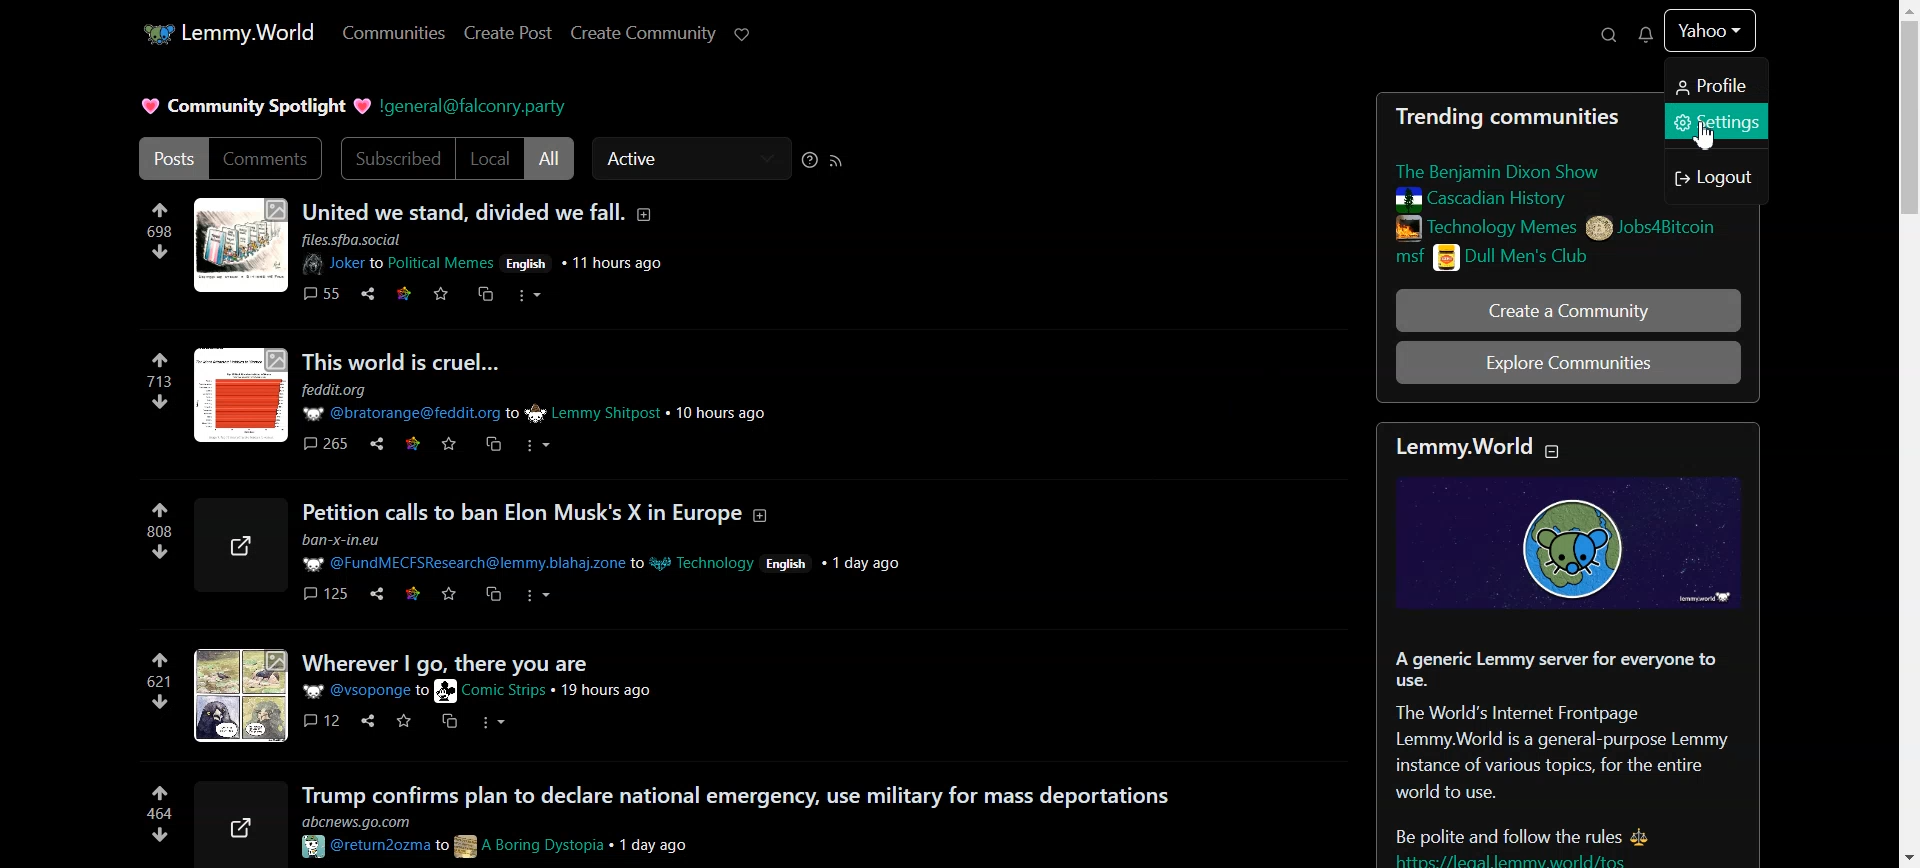 Image resolution: width=1920 pixels, height=868 pixels. Describe the element at coordinates (411, 456) in the screenshot. I see `star` at that location.